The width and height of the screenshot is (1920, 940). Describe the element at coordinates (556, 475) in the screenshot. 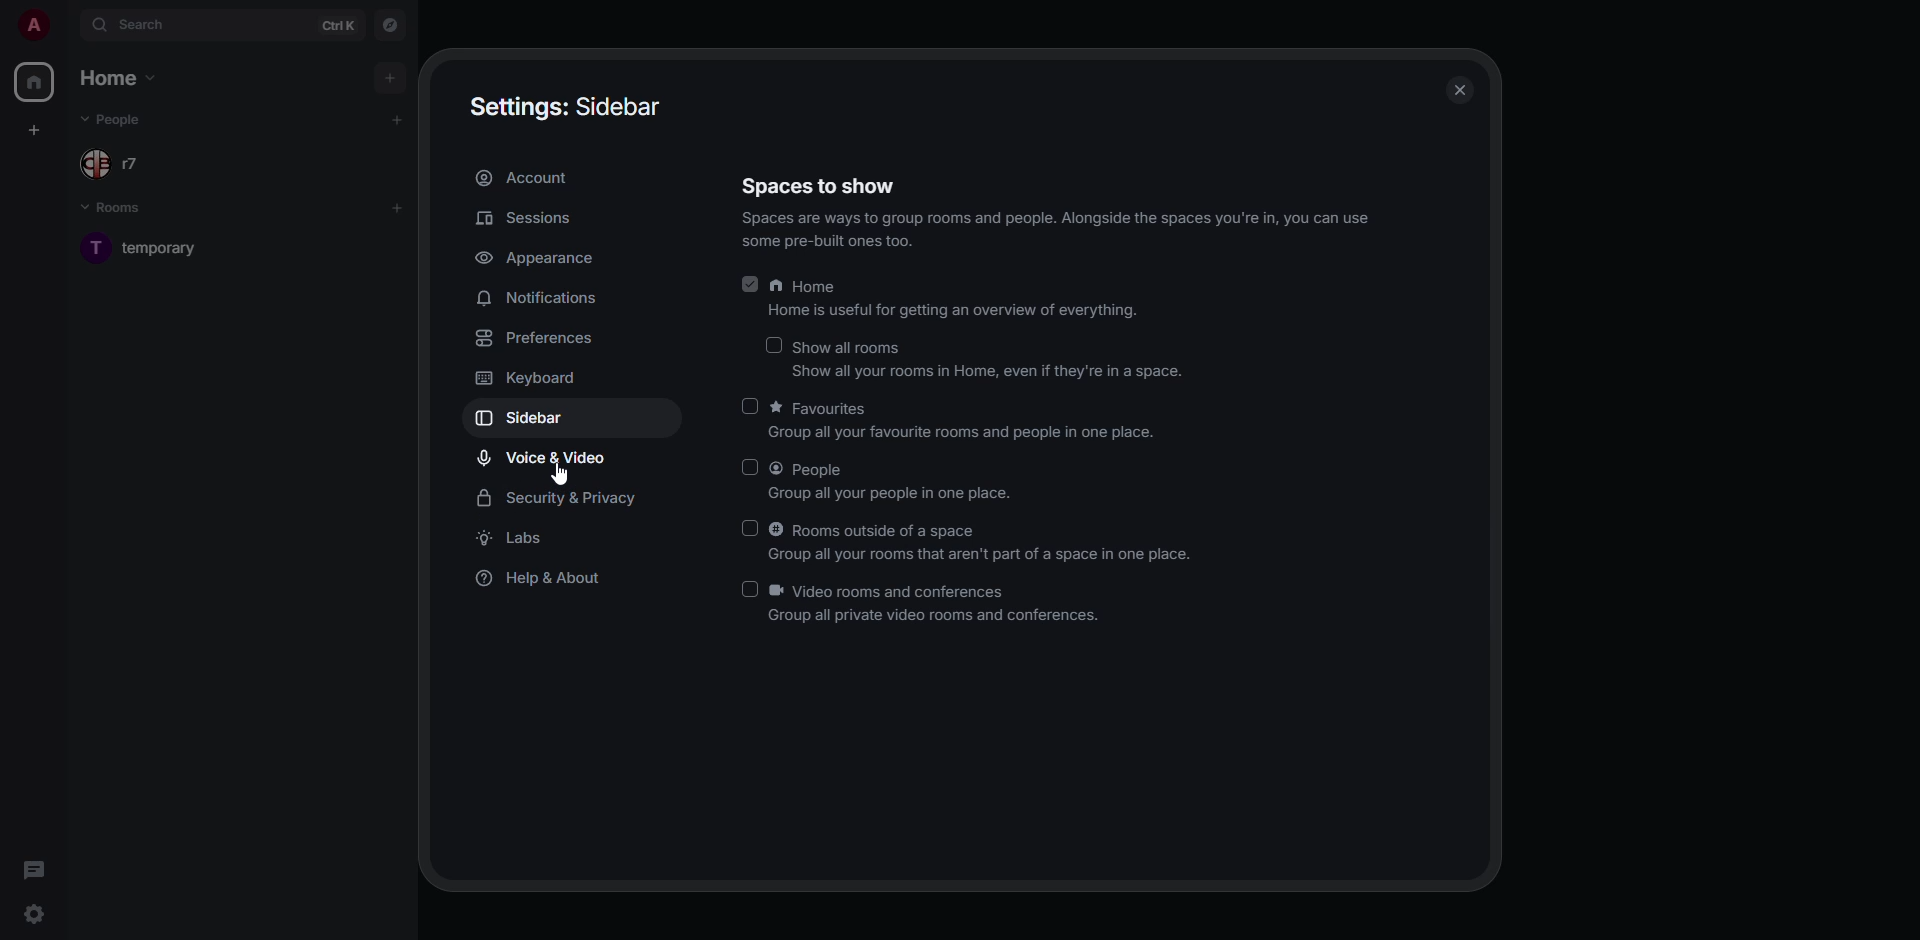

I see `cursor` at that location.